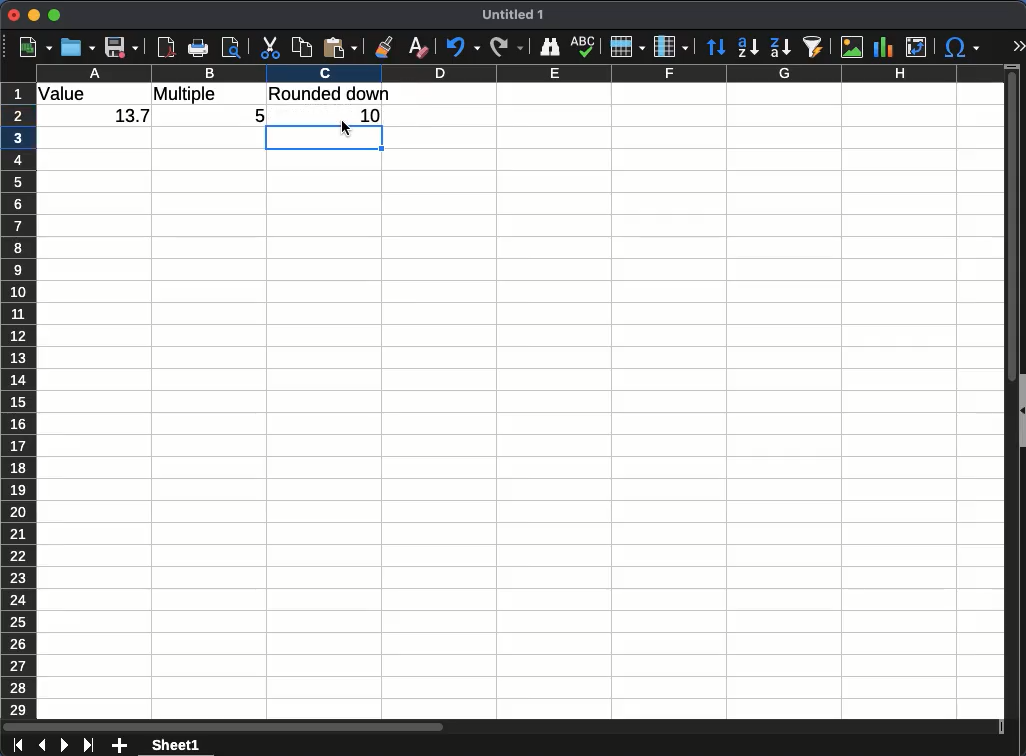 This screenshot has width=1026, height=756. I want to click on last sheet, so click(88, 745).